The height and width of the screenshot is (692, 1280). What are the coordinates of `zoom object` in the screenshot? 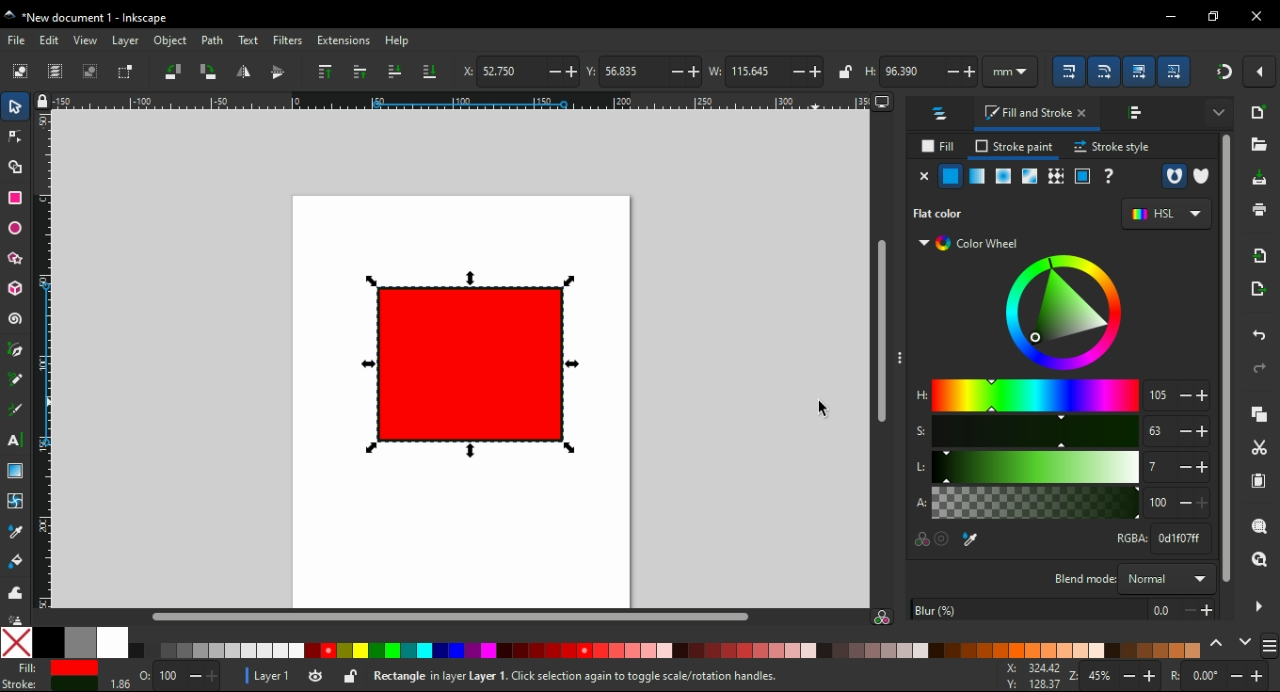 It's located at (1257, 525).